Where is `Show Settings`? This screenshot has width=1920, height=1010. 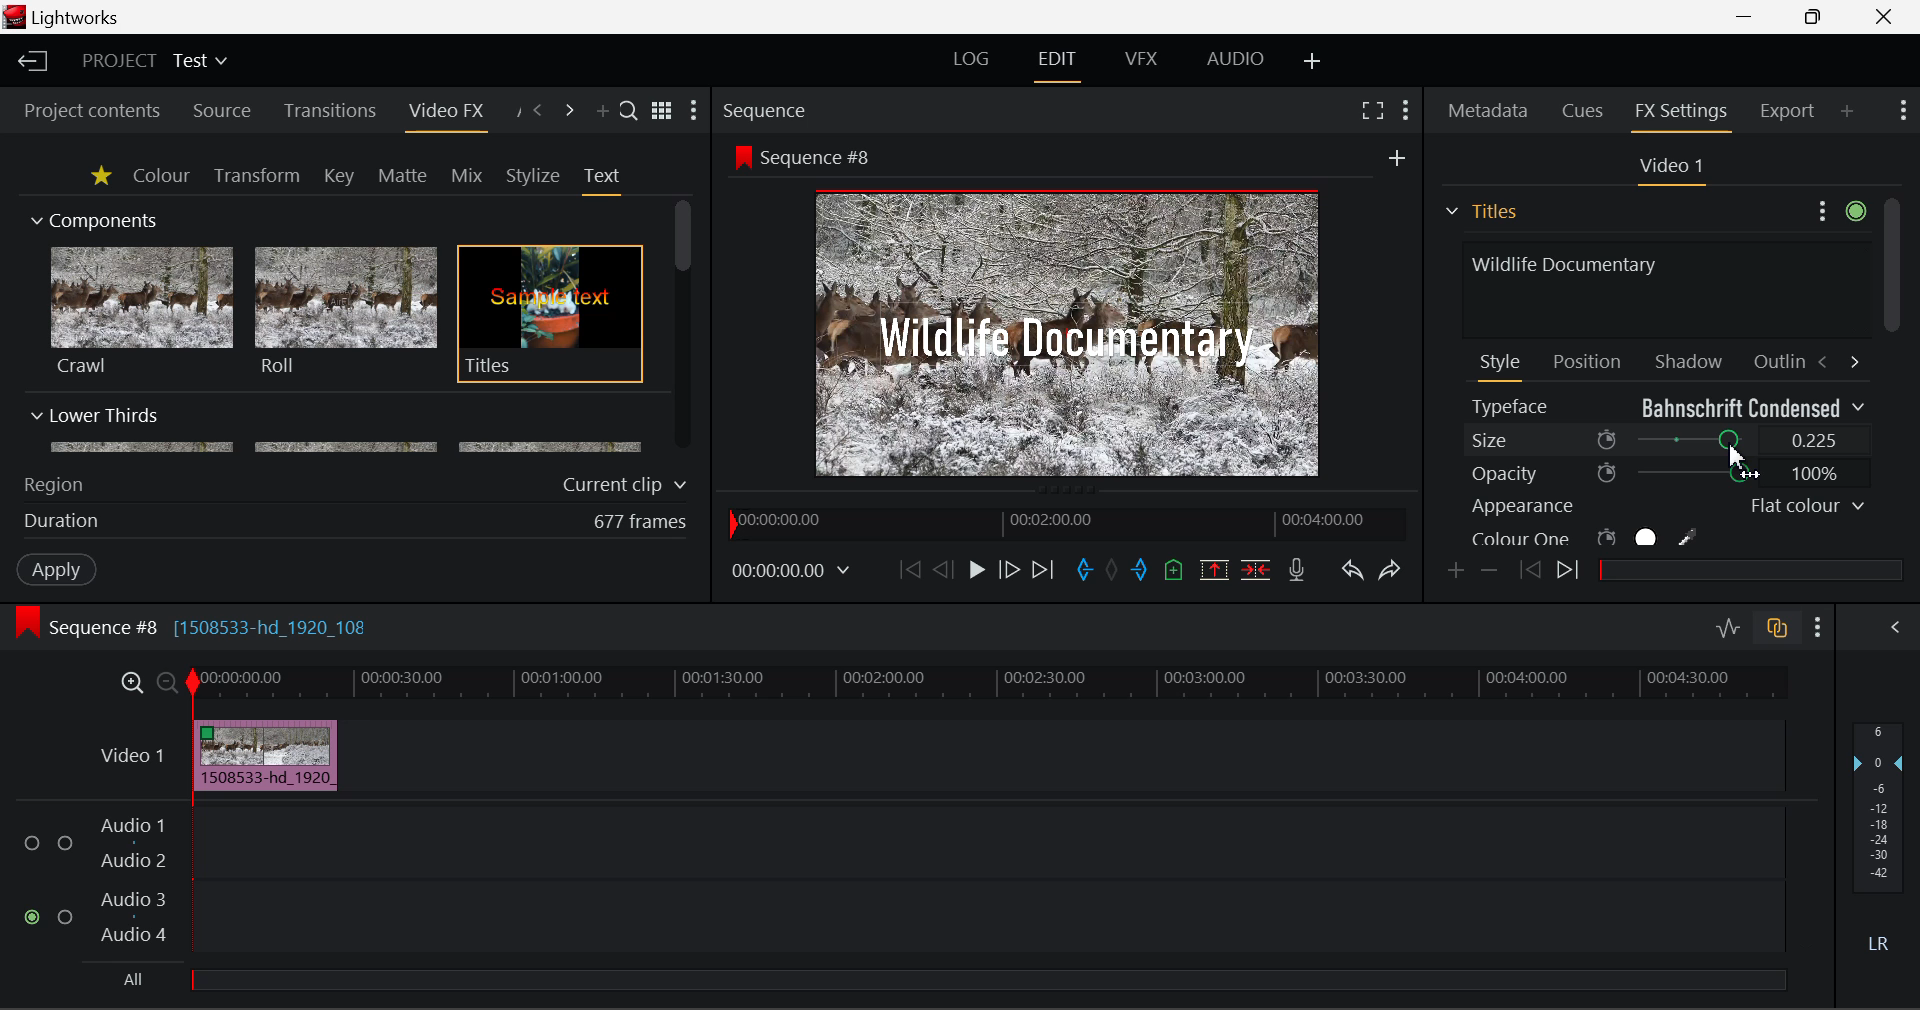 Show Settings is located at coordinates (1904, 108).